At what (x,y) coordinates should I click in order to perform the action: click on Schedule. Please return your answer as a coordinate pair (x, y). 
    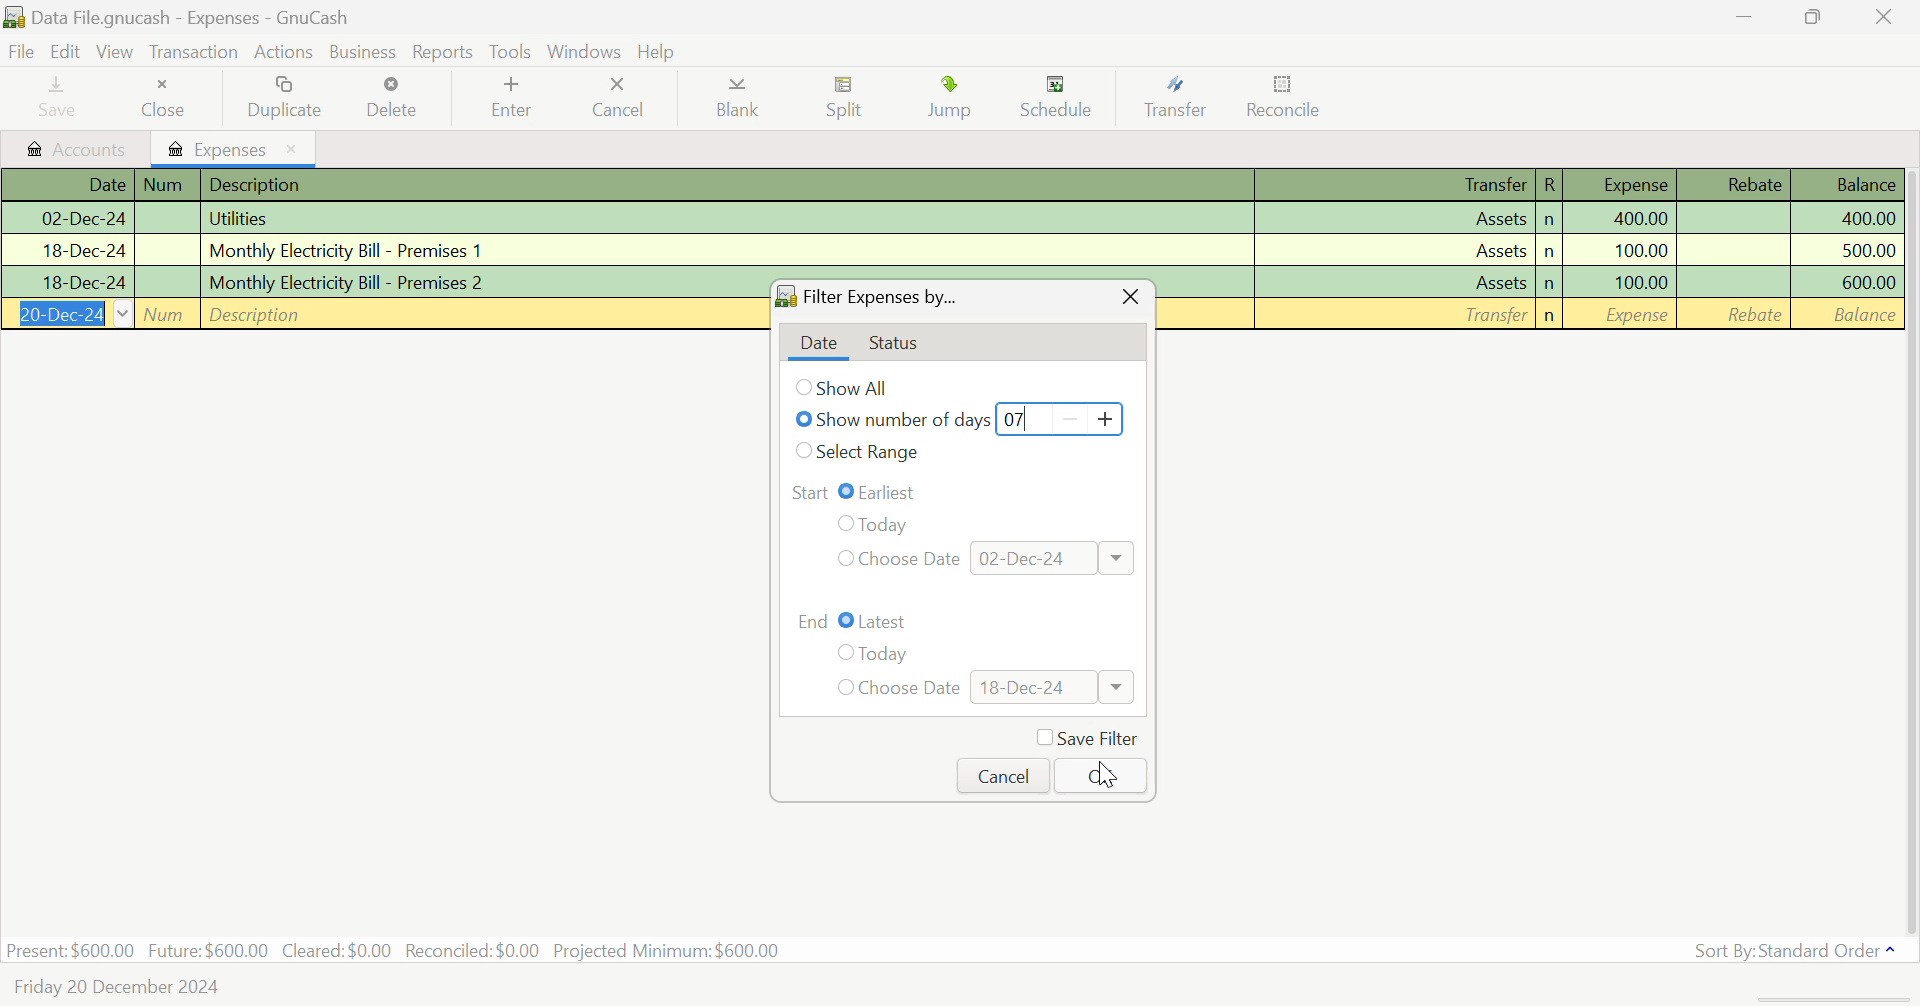
    Looking at the image, I should click on (1066, 100).